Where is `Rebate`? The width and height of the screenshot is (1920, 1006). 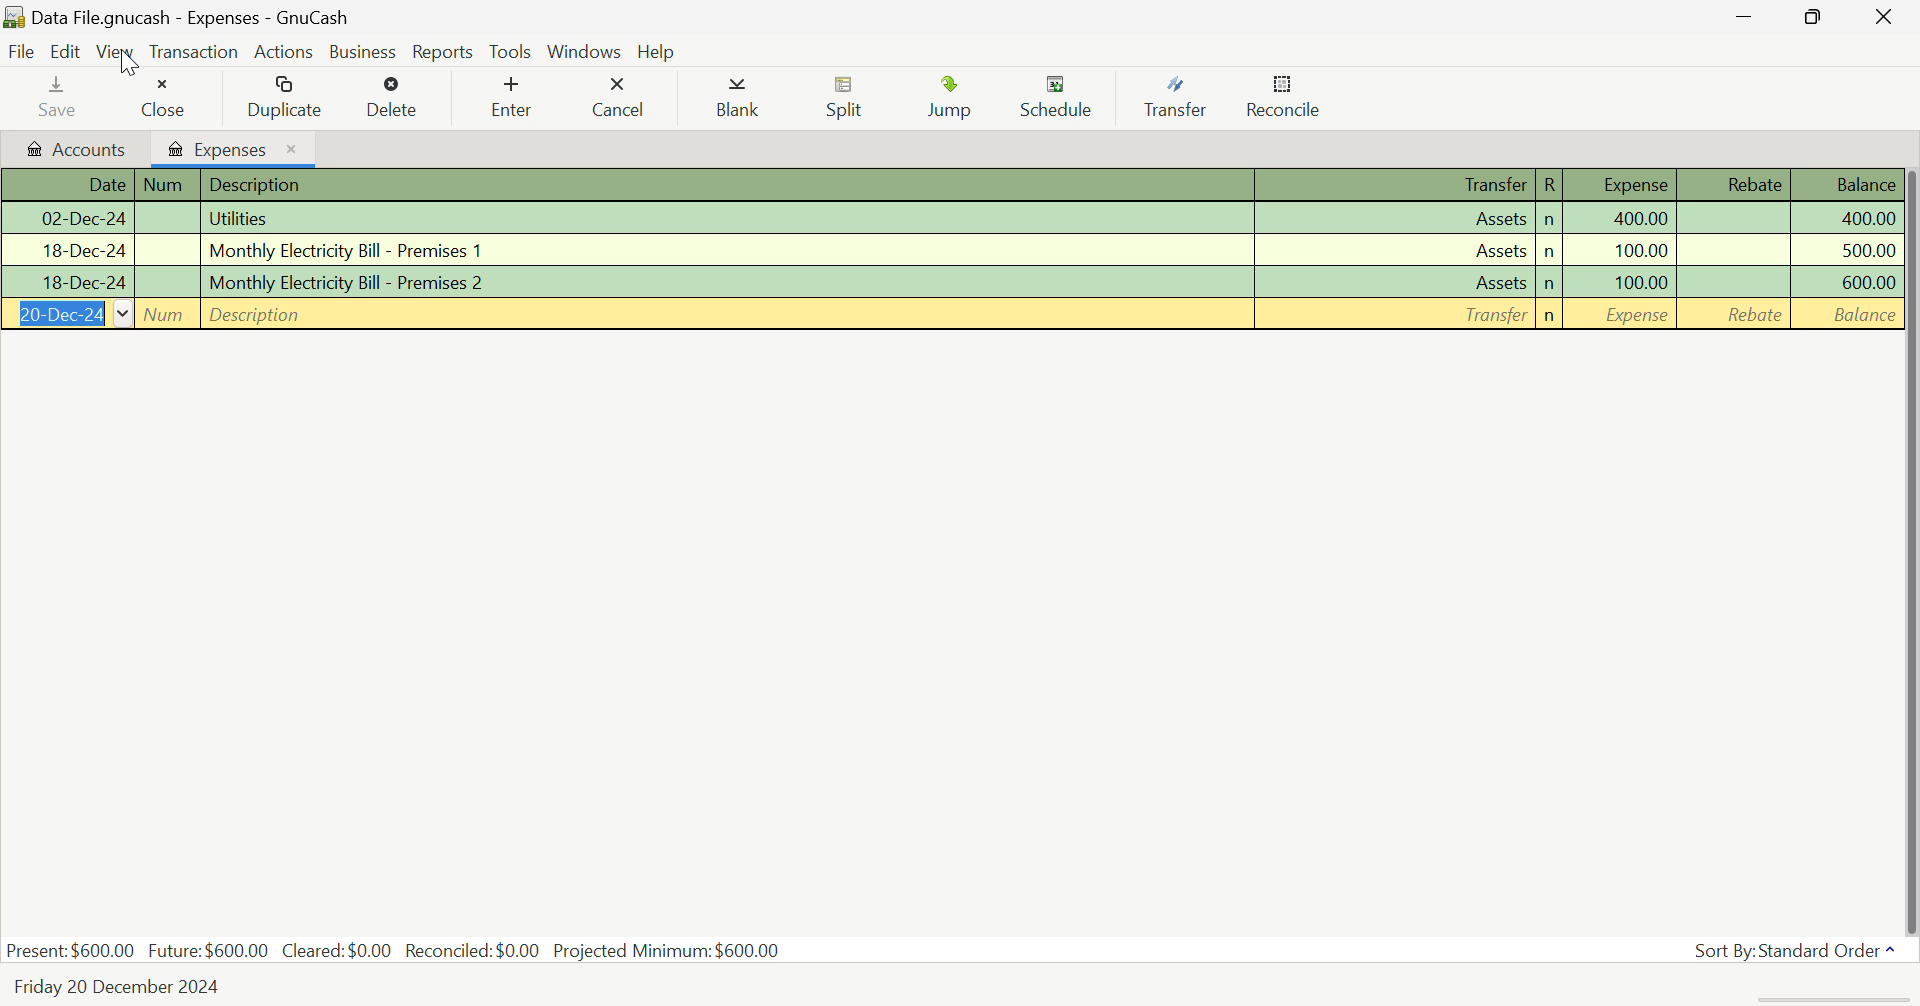
Rebate is located at coordinates (1733, 249).